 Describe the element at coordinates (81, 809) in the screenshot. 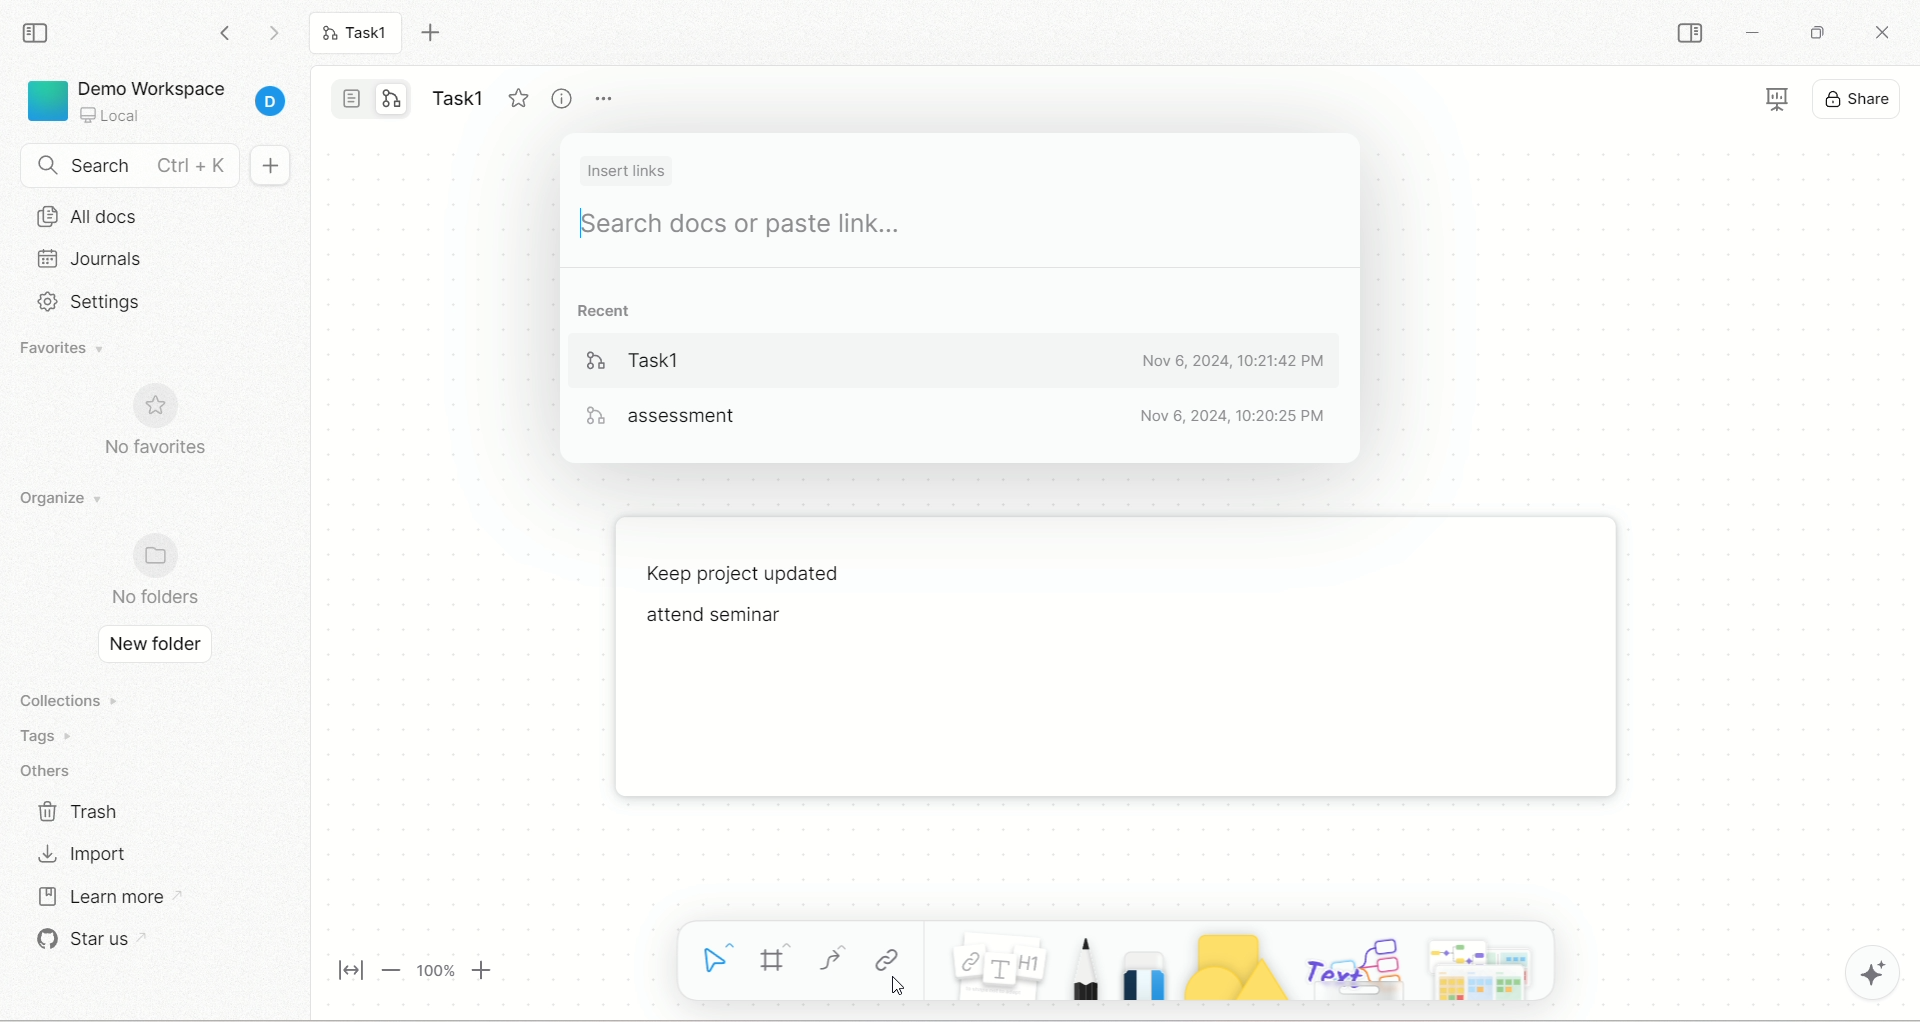

I see `trash` at that location.